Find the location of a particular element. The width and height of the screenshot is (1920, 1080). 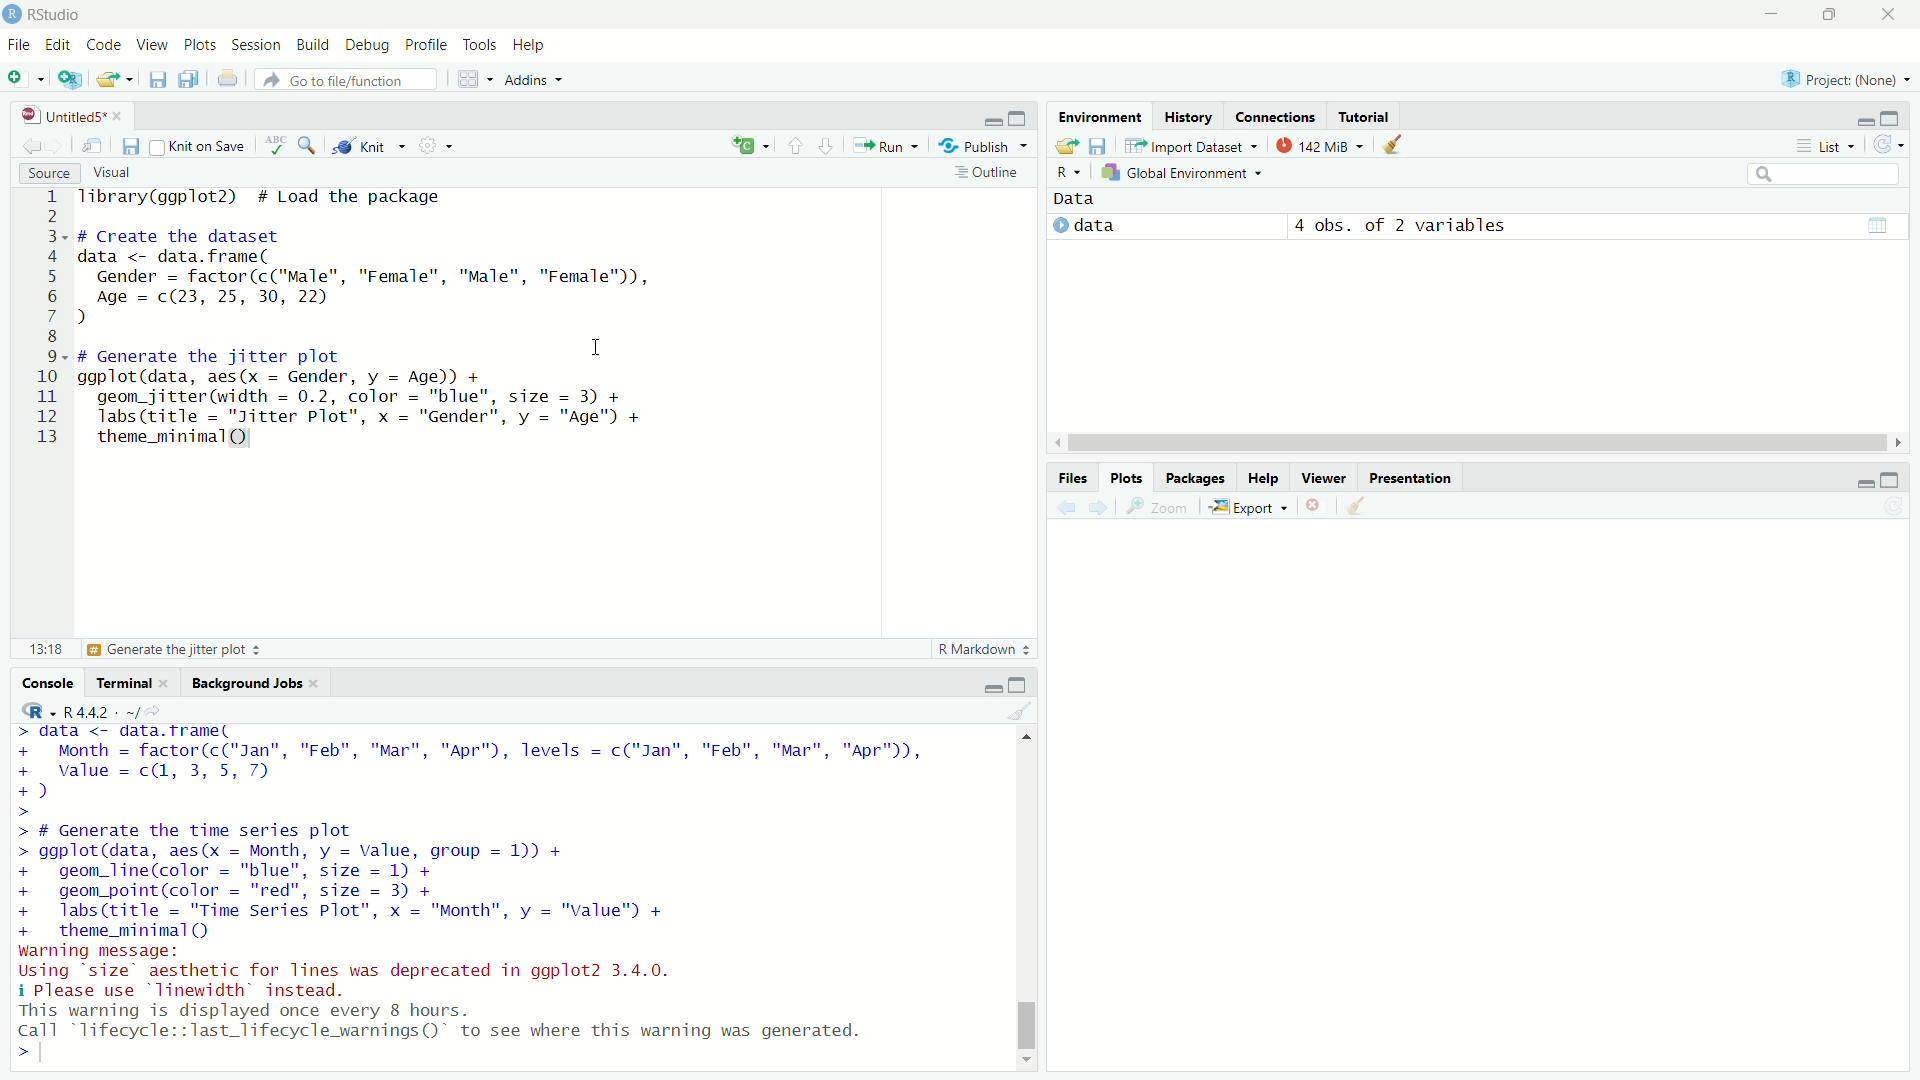

minimize is located at coordinates (1857, 480).